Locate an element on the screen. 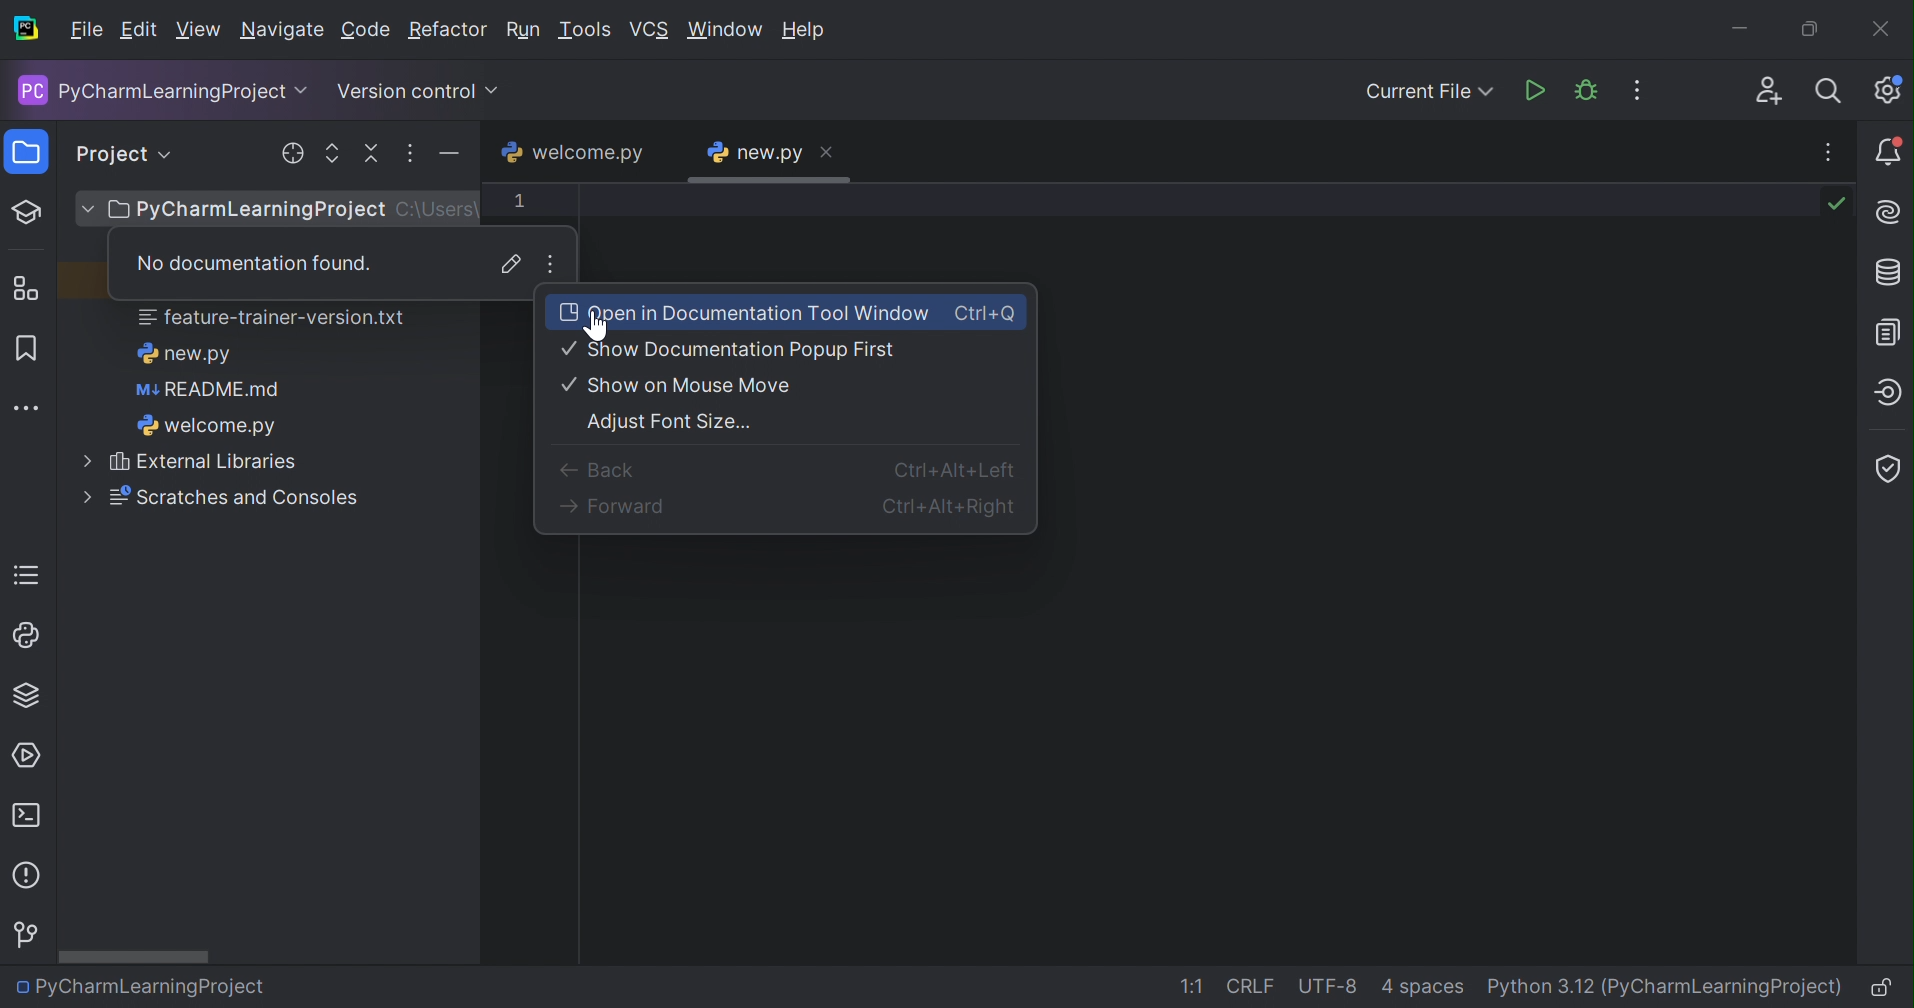 The image size is (1914, 1008). C:\Users\ is located at coordinates (434, 211).